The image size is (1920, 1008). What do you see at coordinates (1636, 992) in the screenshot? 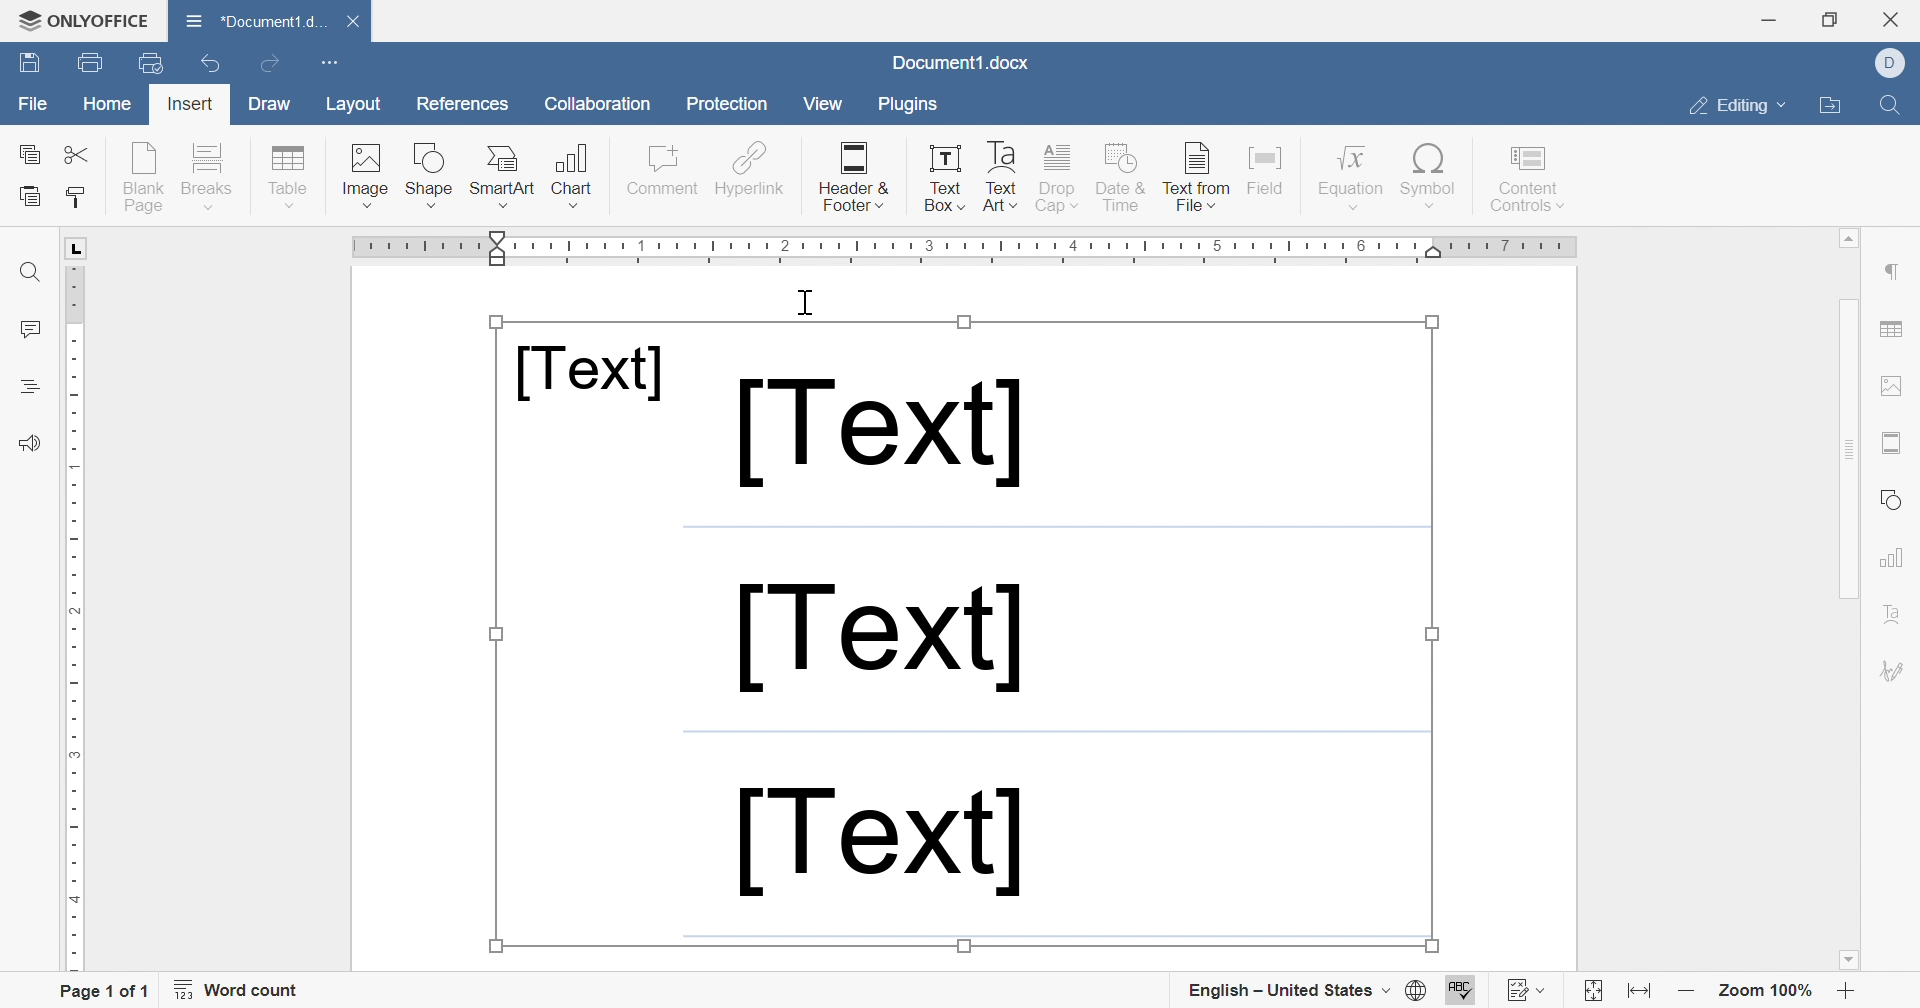
I see `Fit to width` at bounding box center [1636, 992].